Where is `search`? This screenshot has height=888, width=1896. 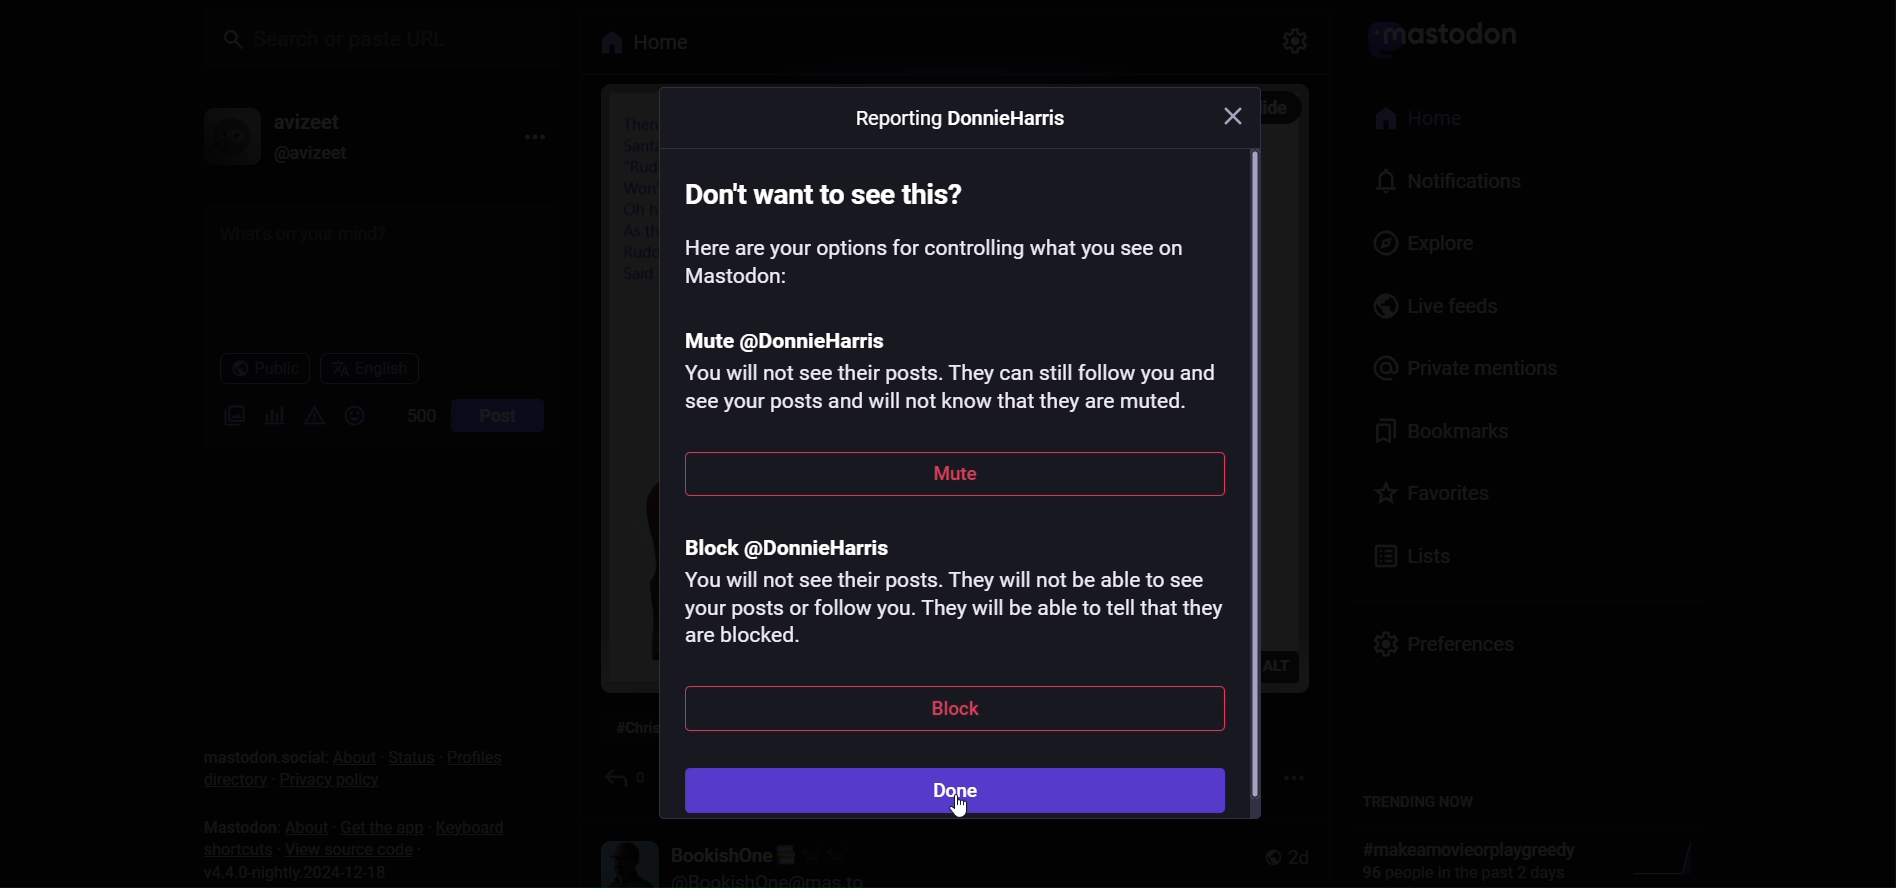
search is located at coordinates (385, 37).